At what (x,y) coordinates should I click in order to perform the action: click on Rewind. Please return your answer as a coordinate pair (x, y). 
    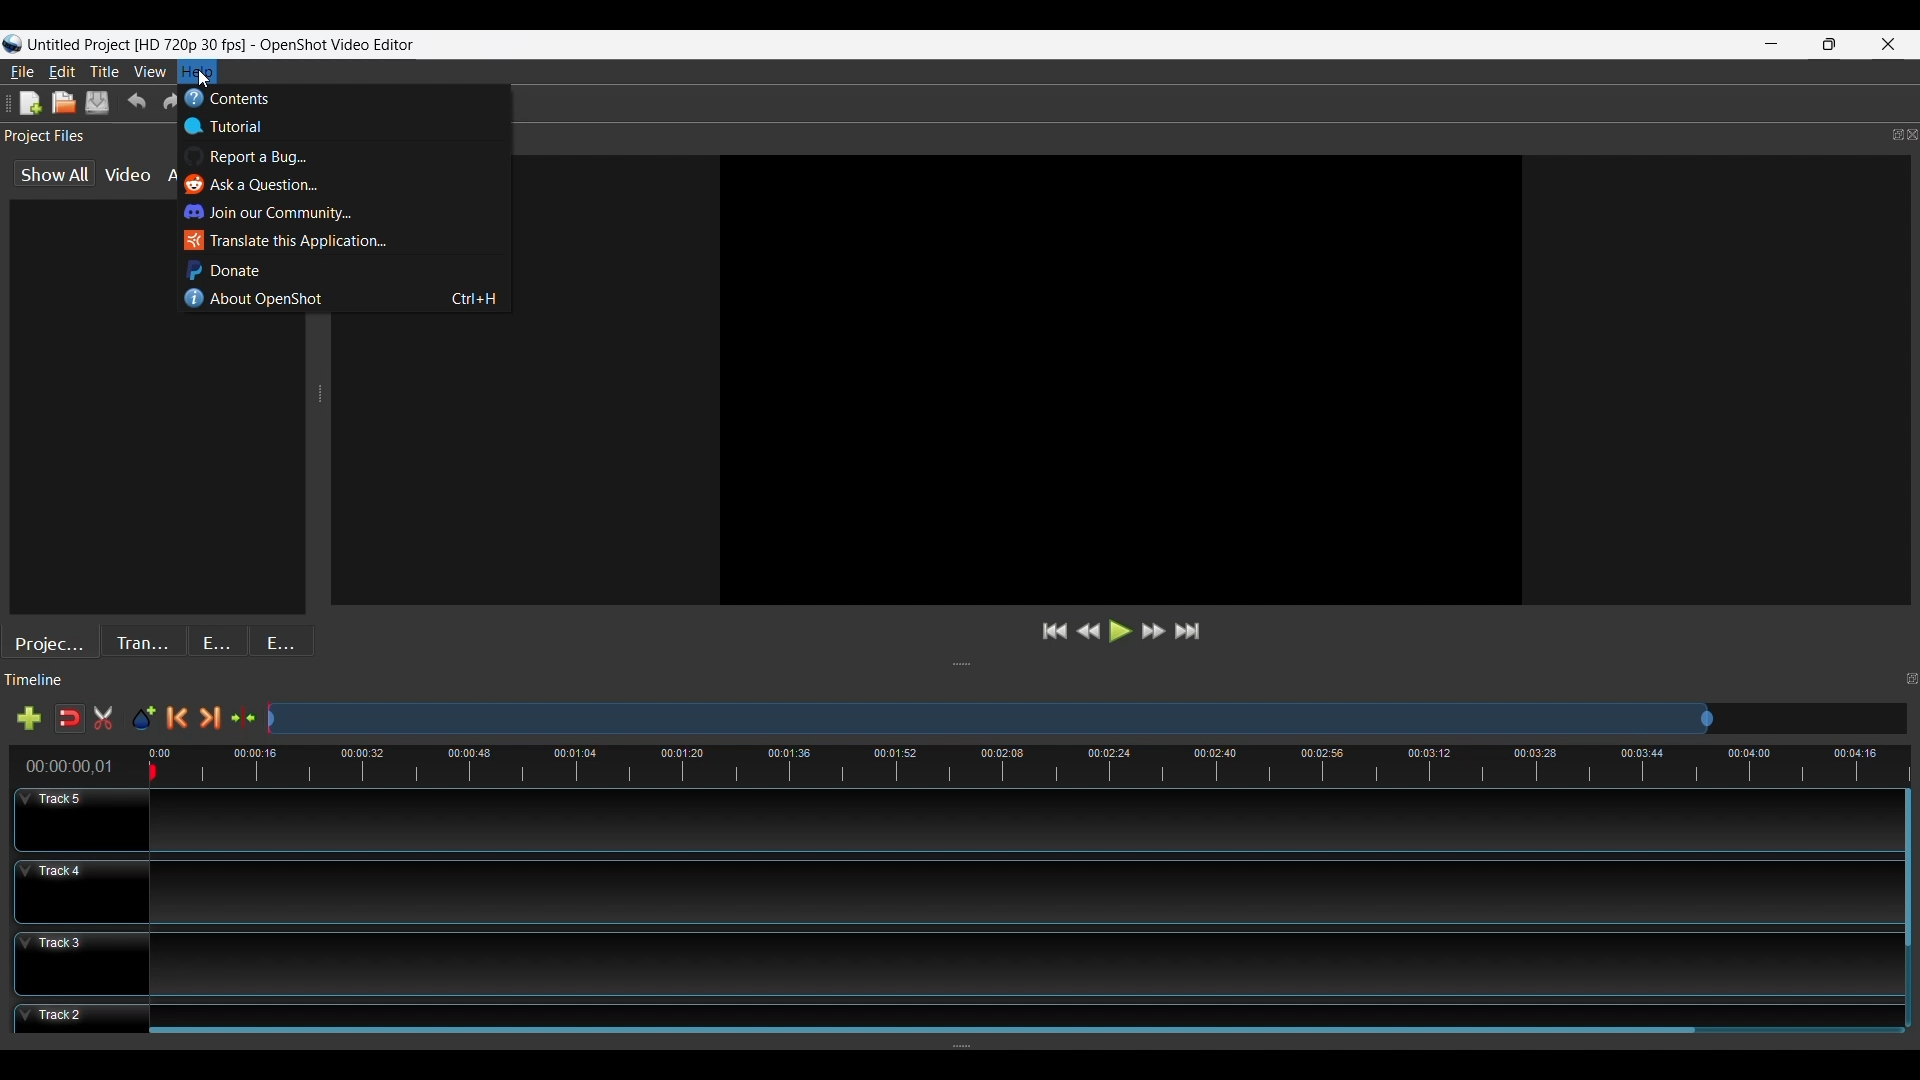
    Looking at the image, I should click on (1088, 632).